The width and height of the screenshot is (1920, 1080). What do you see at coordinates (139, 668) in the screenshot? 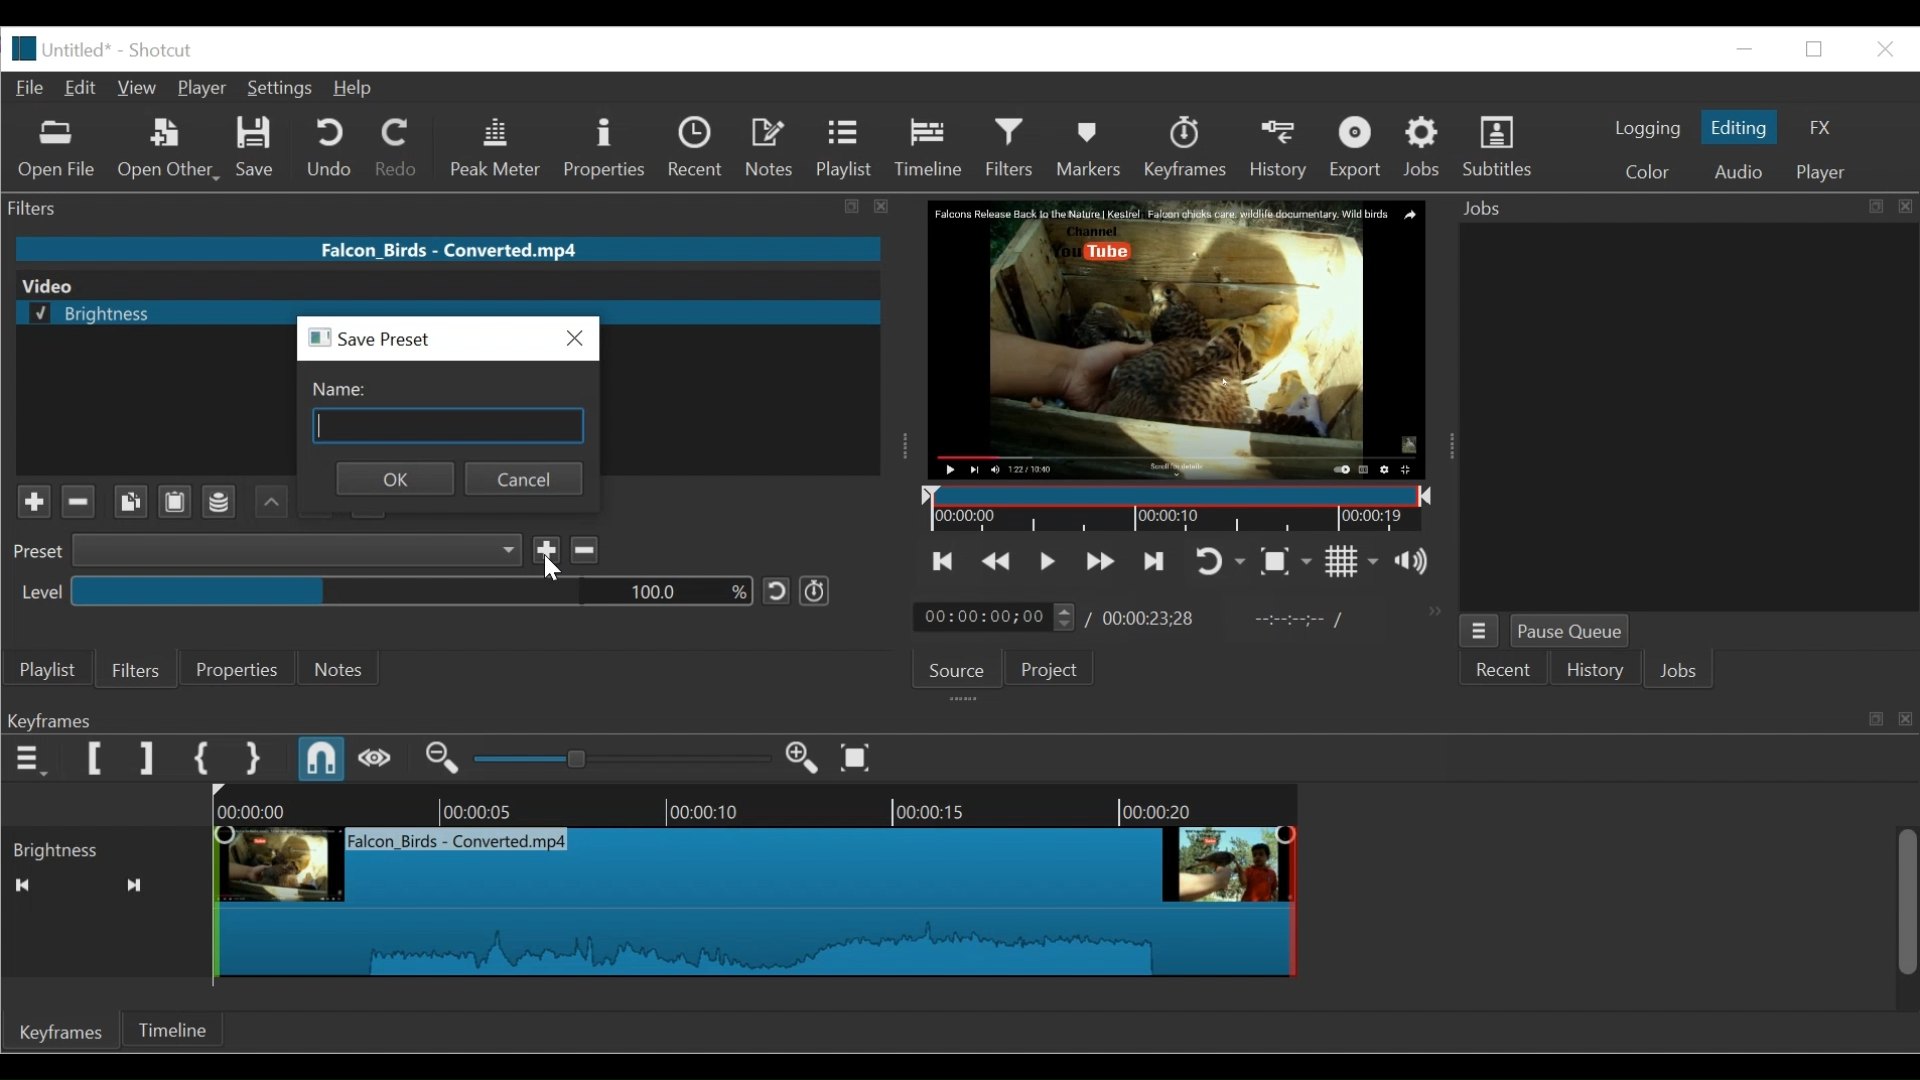
I see `Filters` at bounding box center [139, 668].